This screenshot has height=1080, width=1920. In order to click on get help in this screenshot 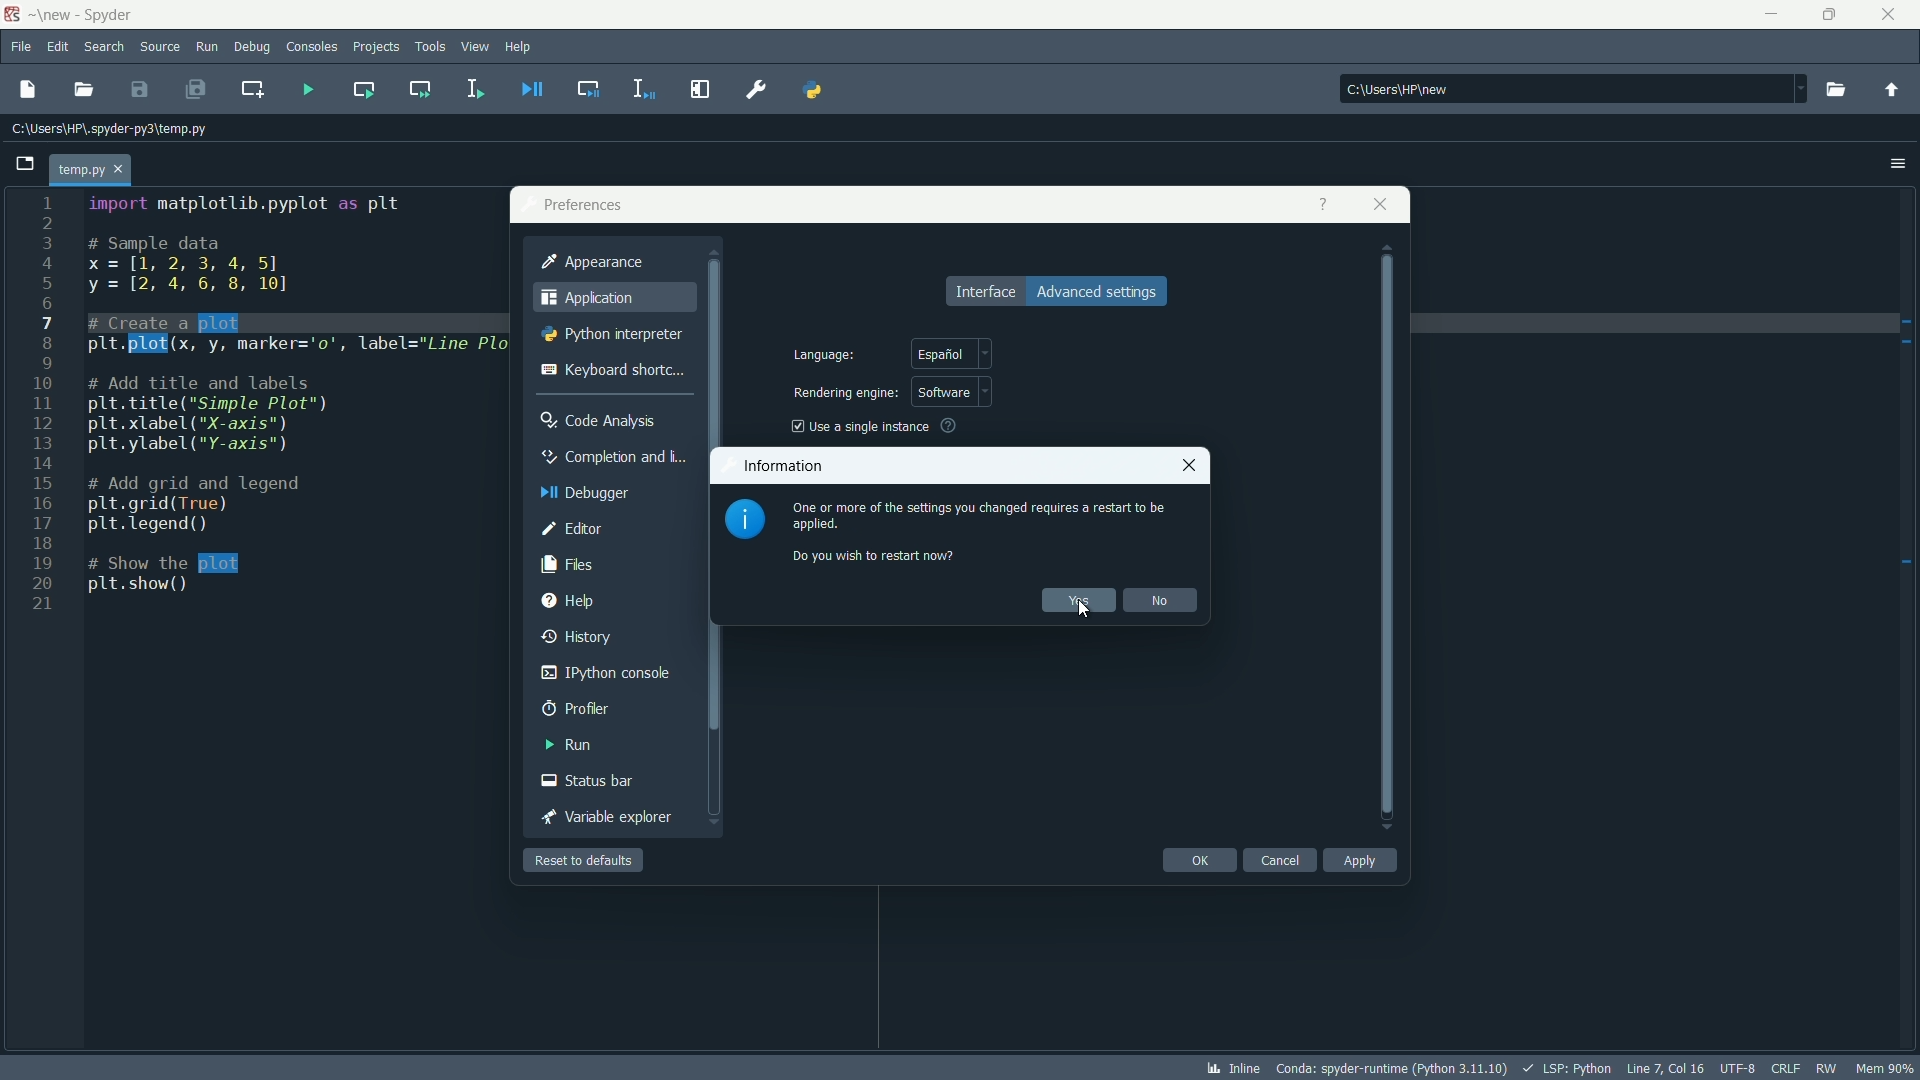, I will do `click(1321, 204)`.